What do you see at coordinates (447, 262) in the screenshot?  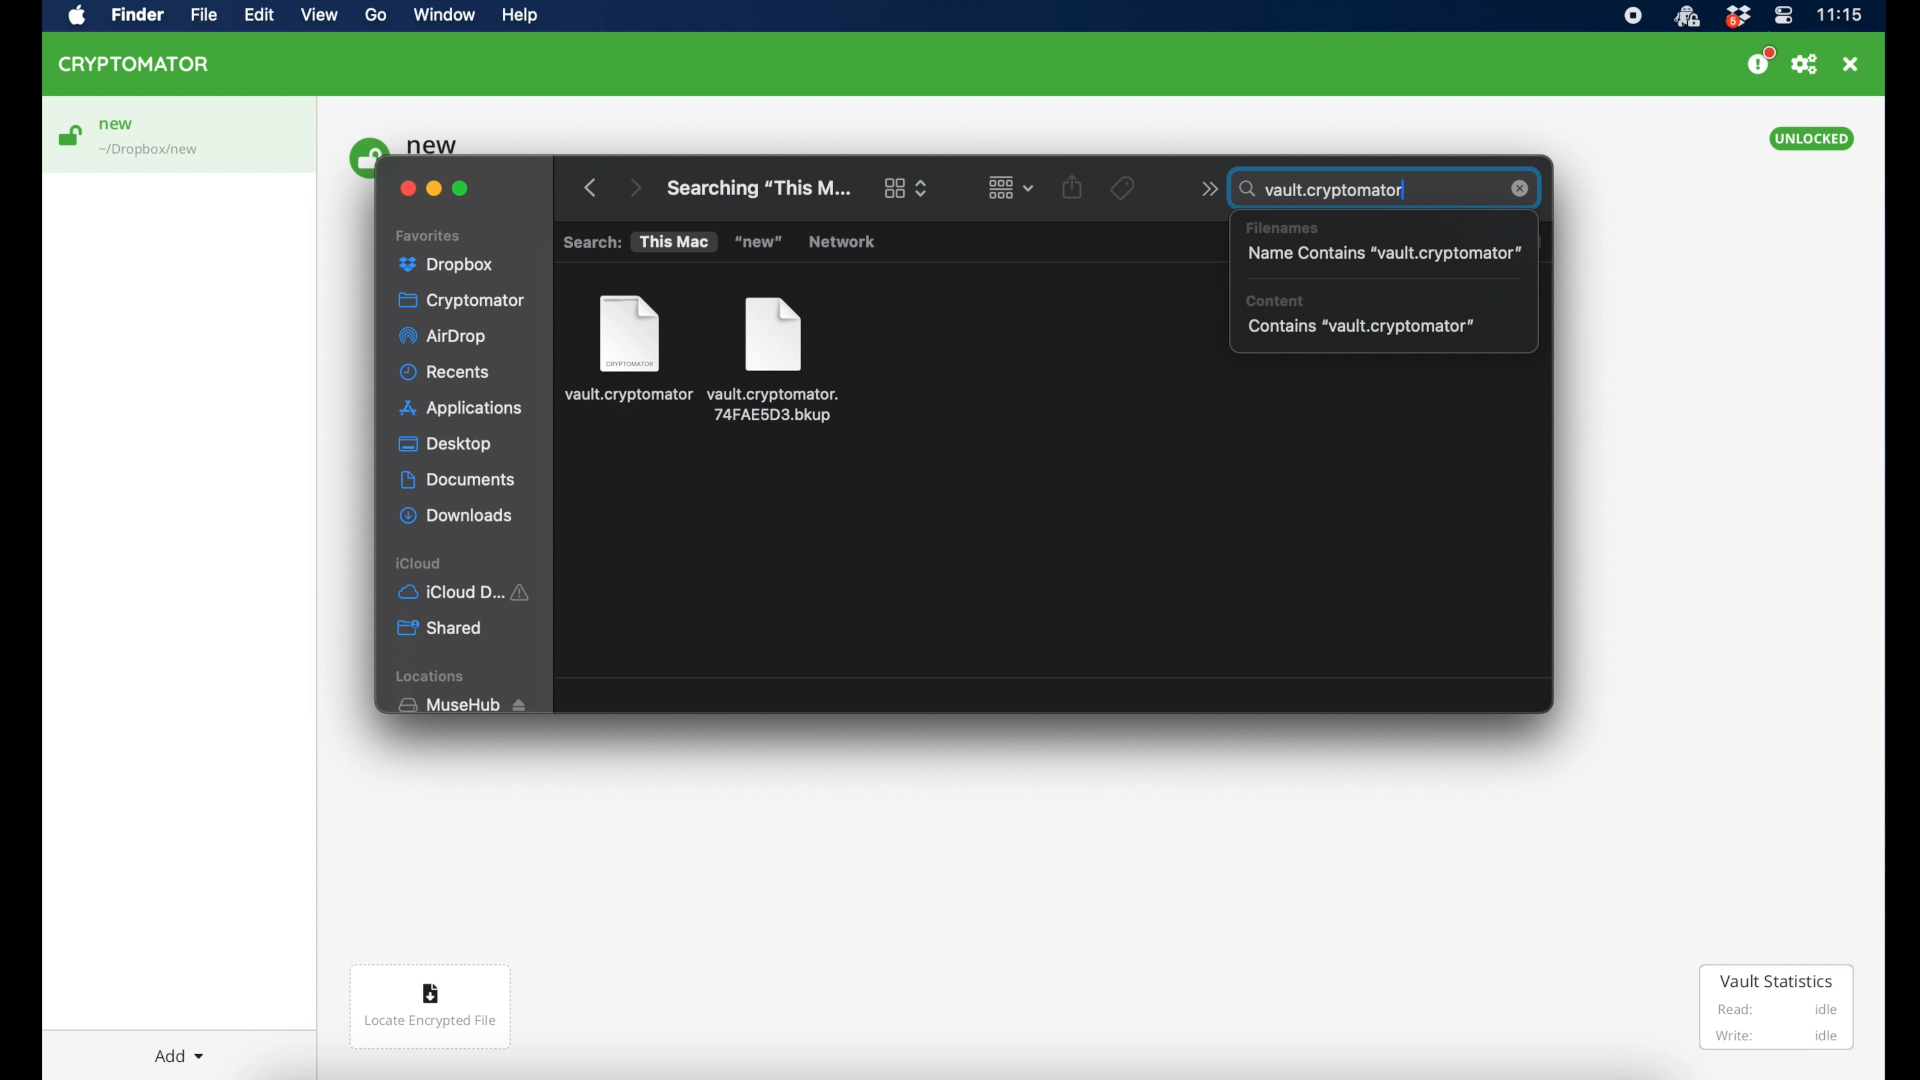 I see `dropbox` at bounding box center [447, 262].